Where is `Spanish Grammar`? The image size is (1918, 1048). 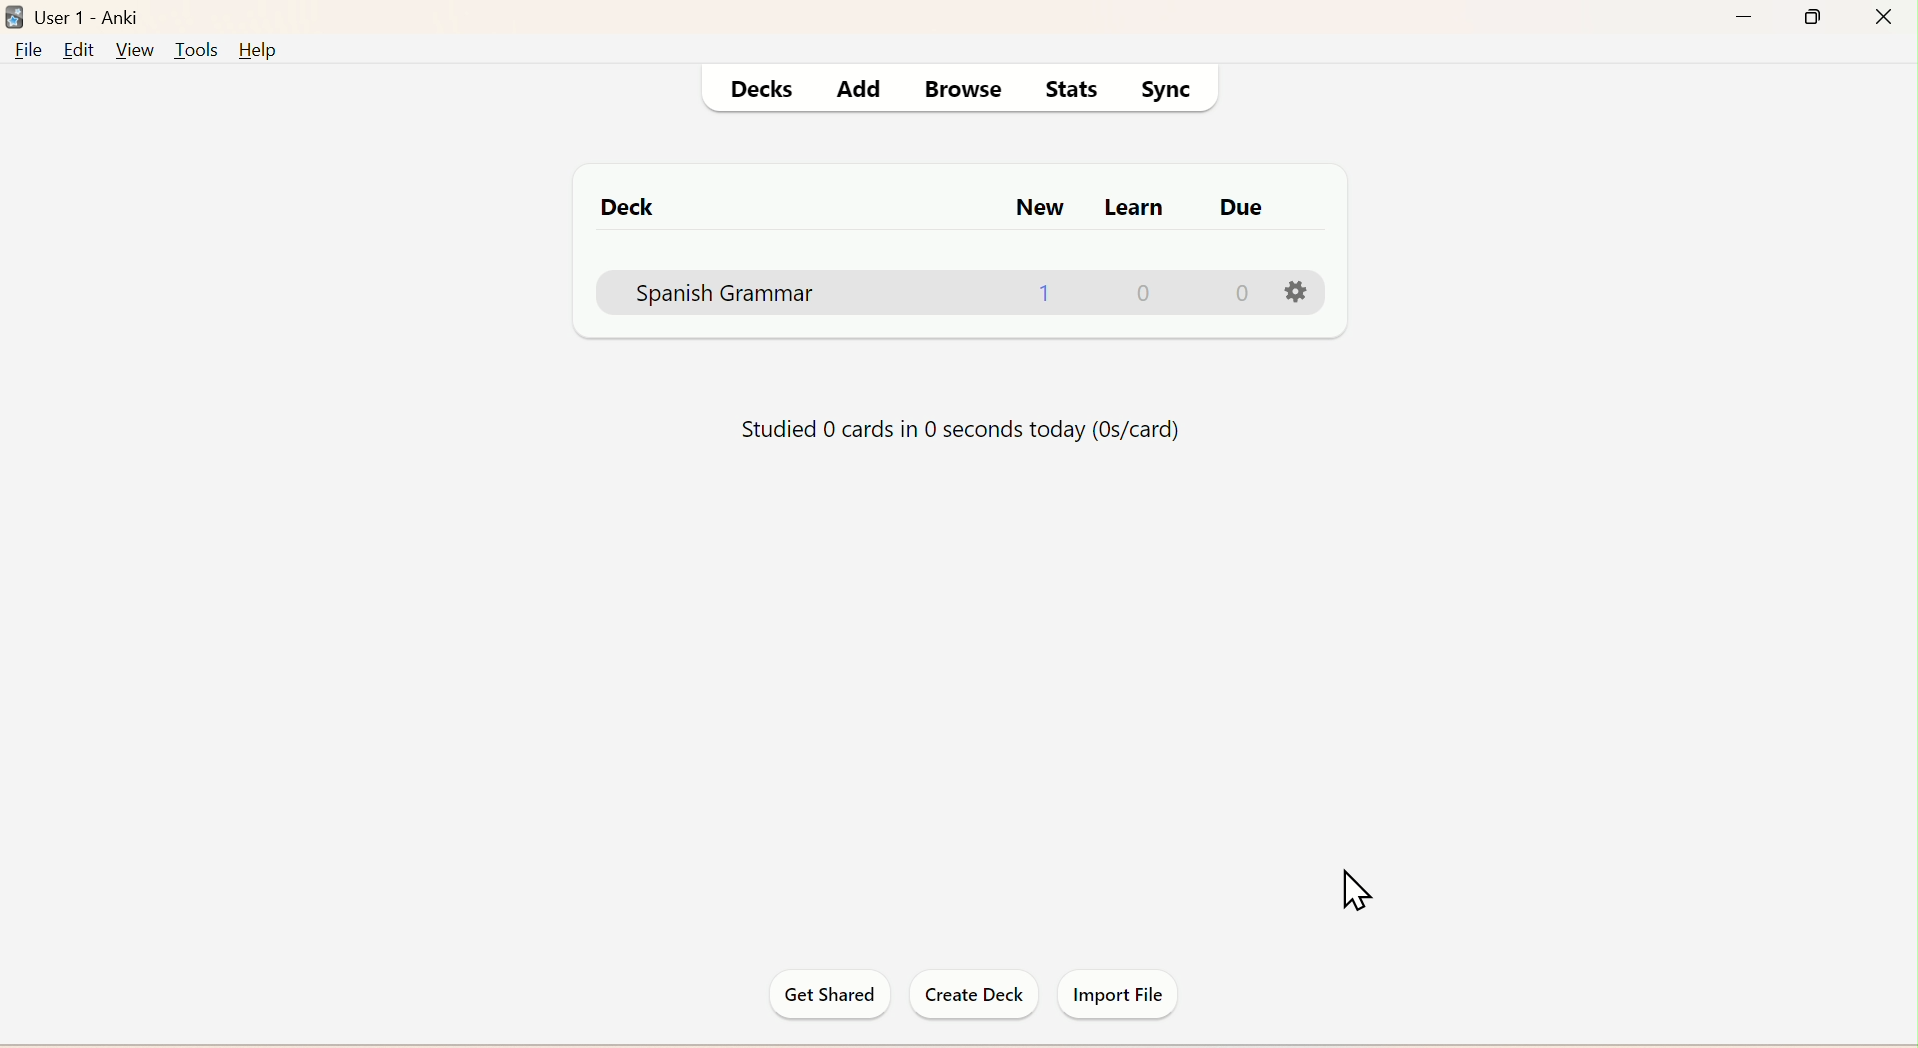
Spanish Grammar is located at coordinates (978, 295).